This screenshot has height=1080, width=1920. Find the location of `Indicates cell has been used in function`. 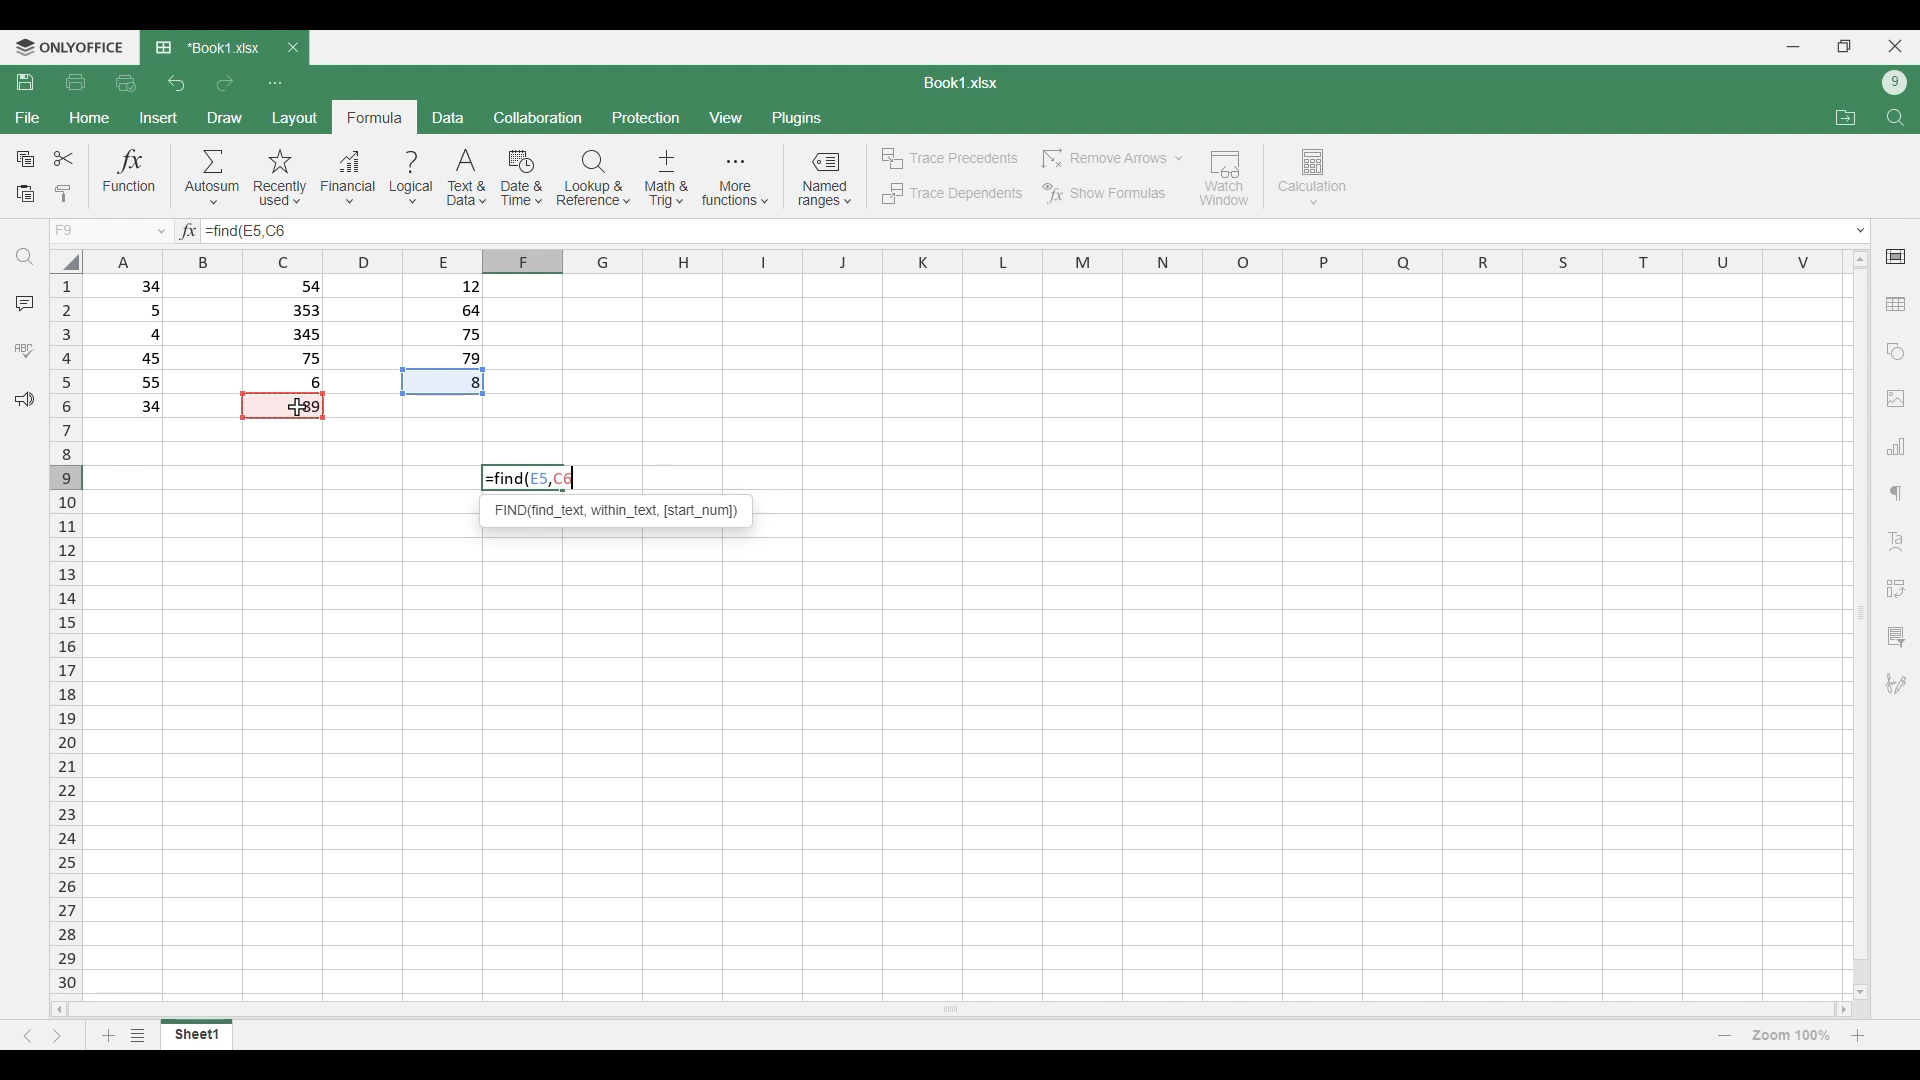

Indicates cell has been used in function is located at coordinates (444, 383).